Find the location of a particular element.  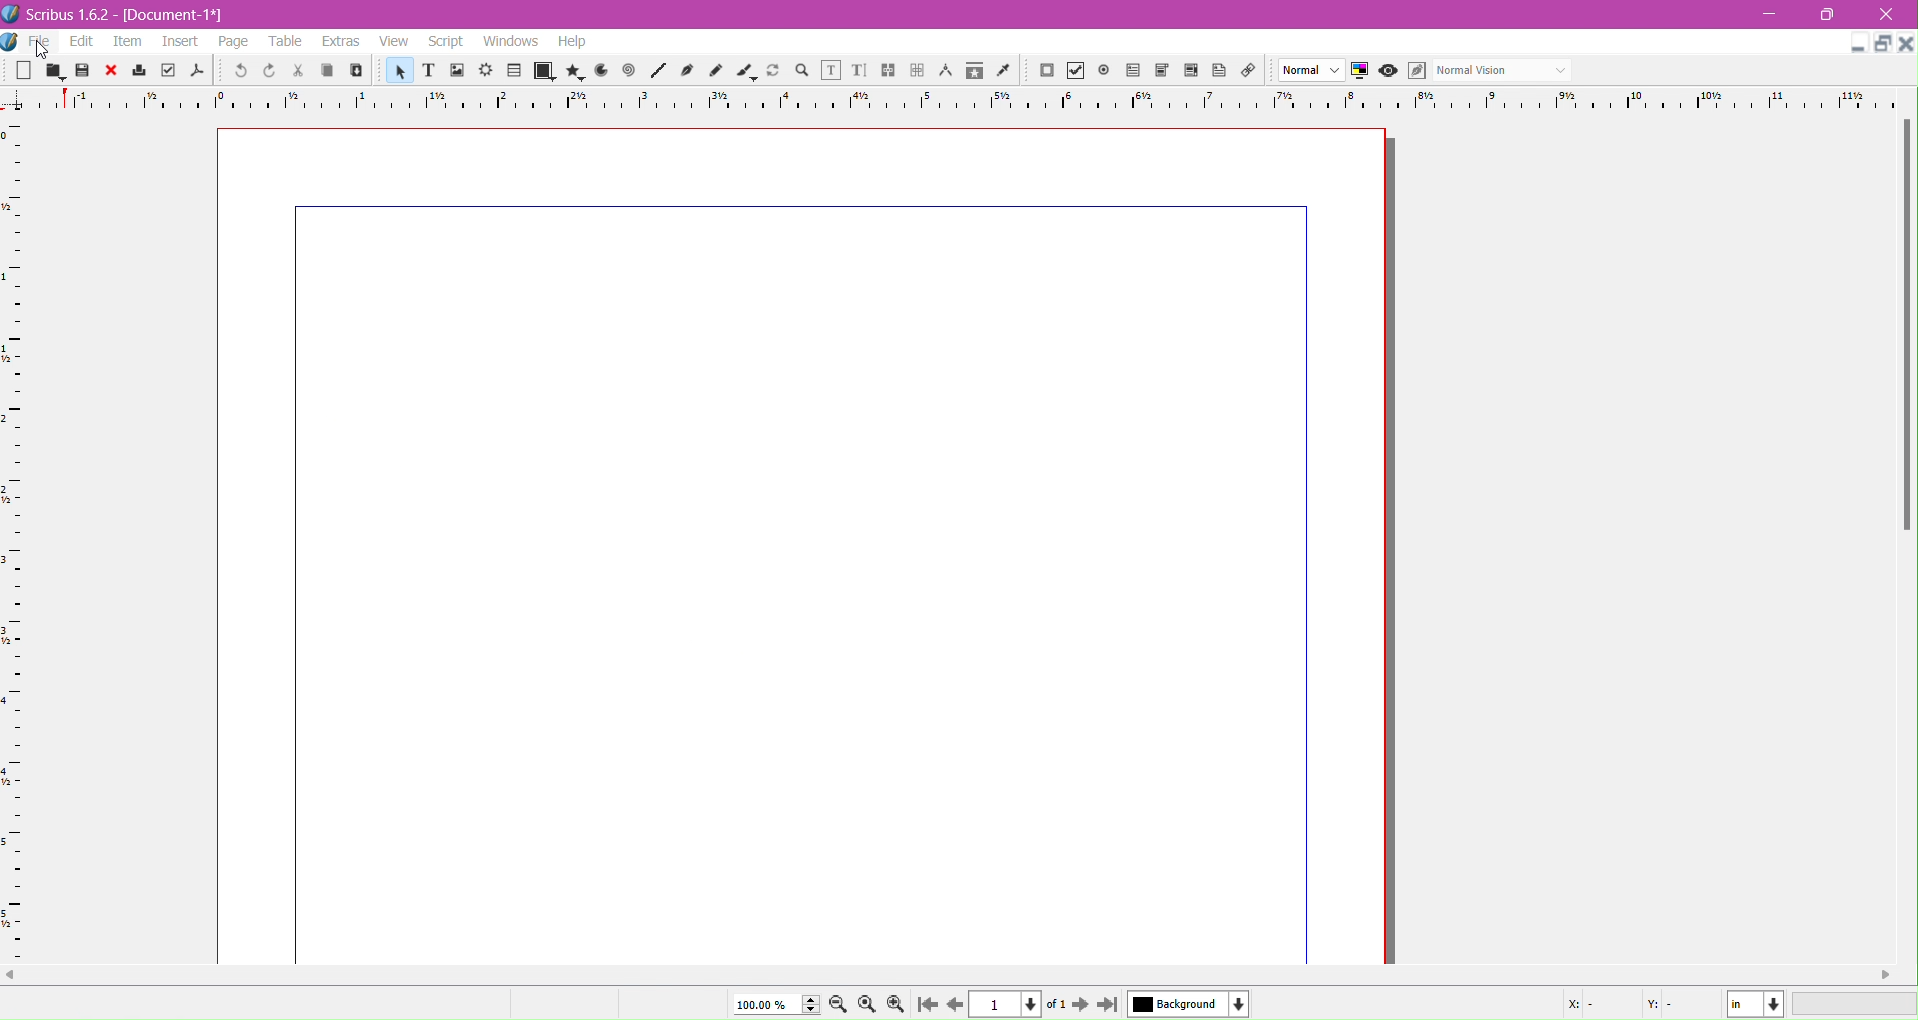

change layout is located at coordinates (1880, 44).